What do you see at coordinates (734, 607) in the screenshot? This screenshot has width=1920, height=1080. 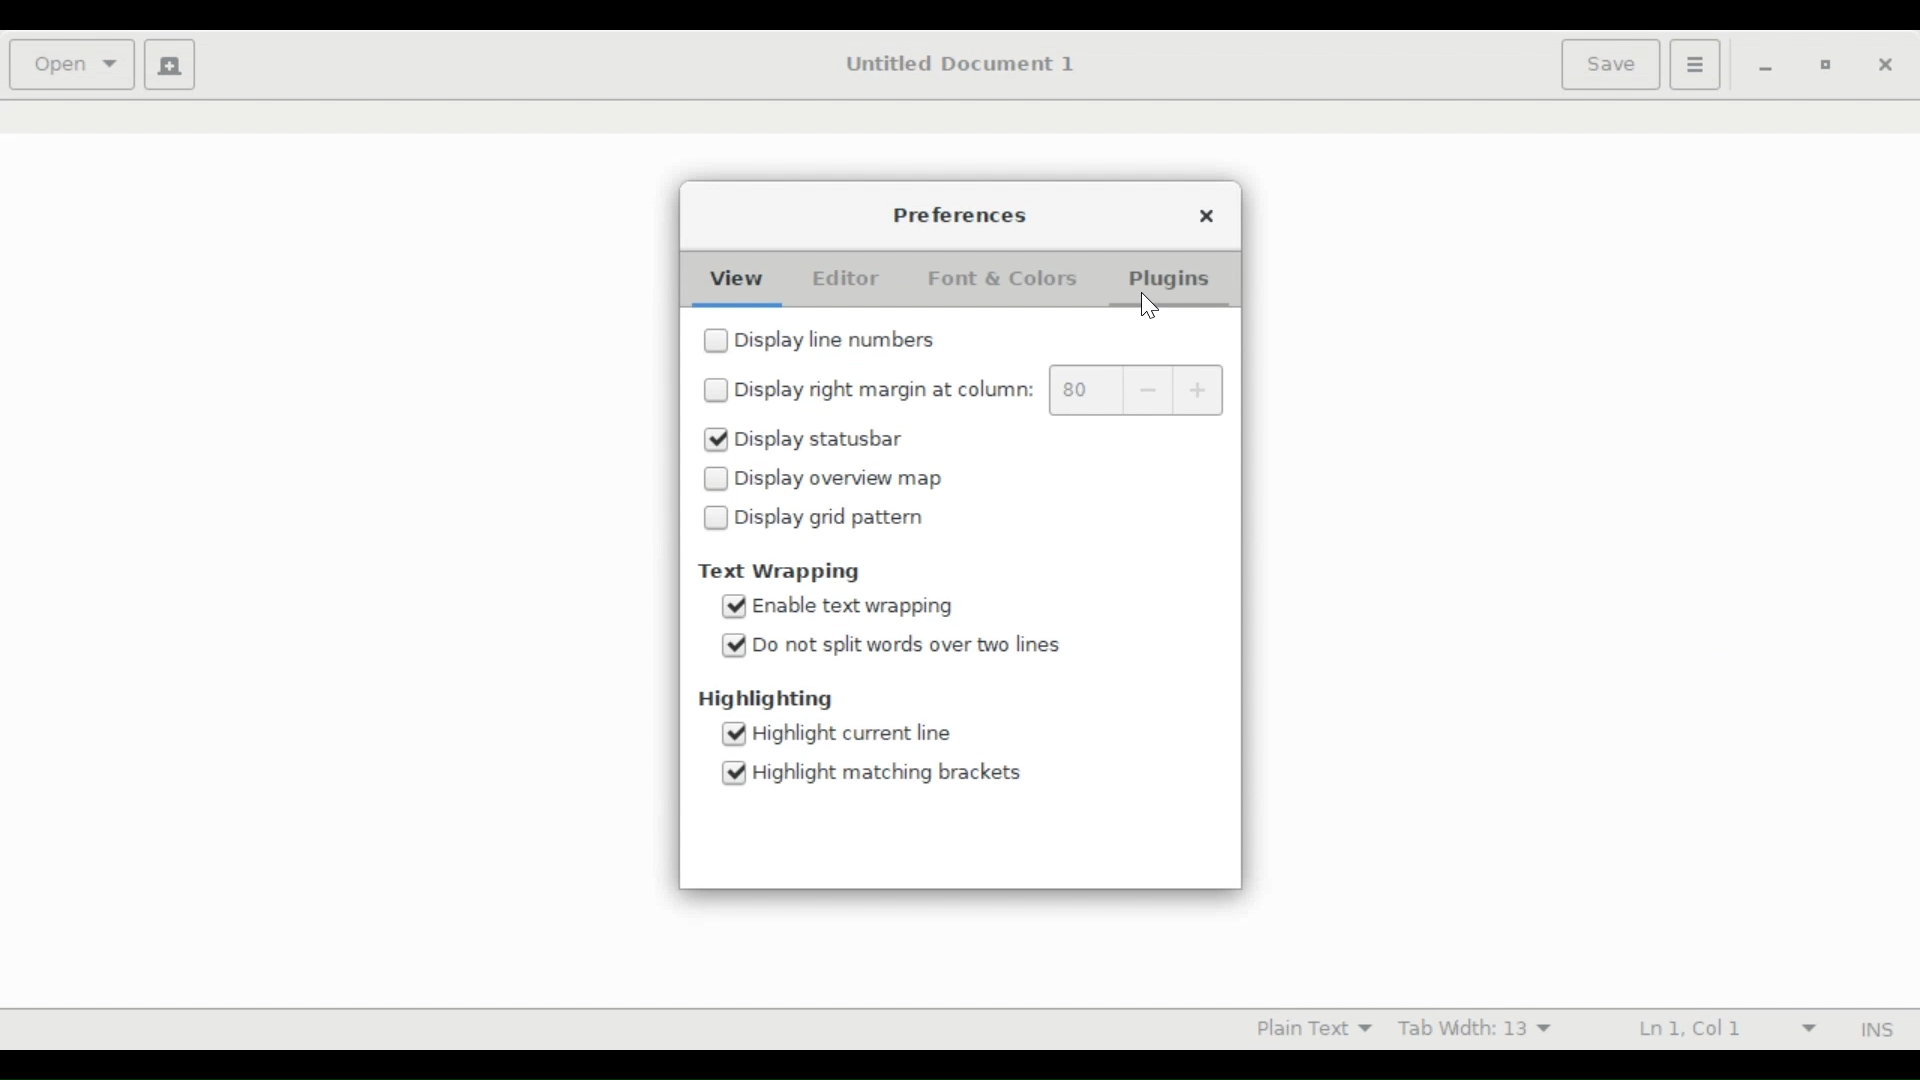 I see `Selected` at bounding box center [734, 607].